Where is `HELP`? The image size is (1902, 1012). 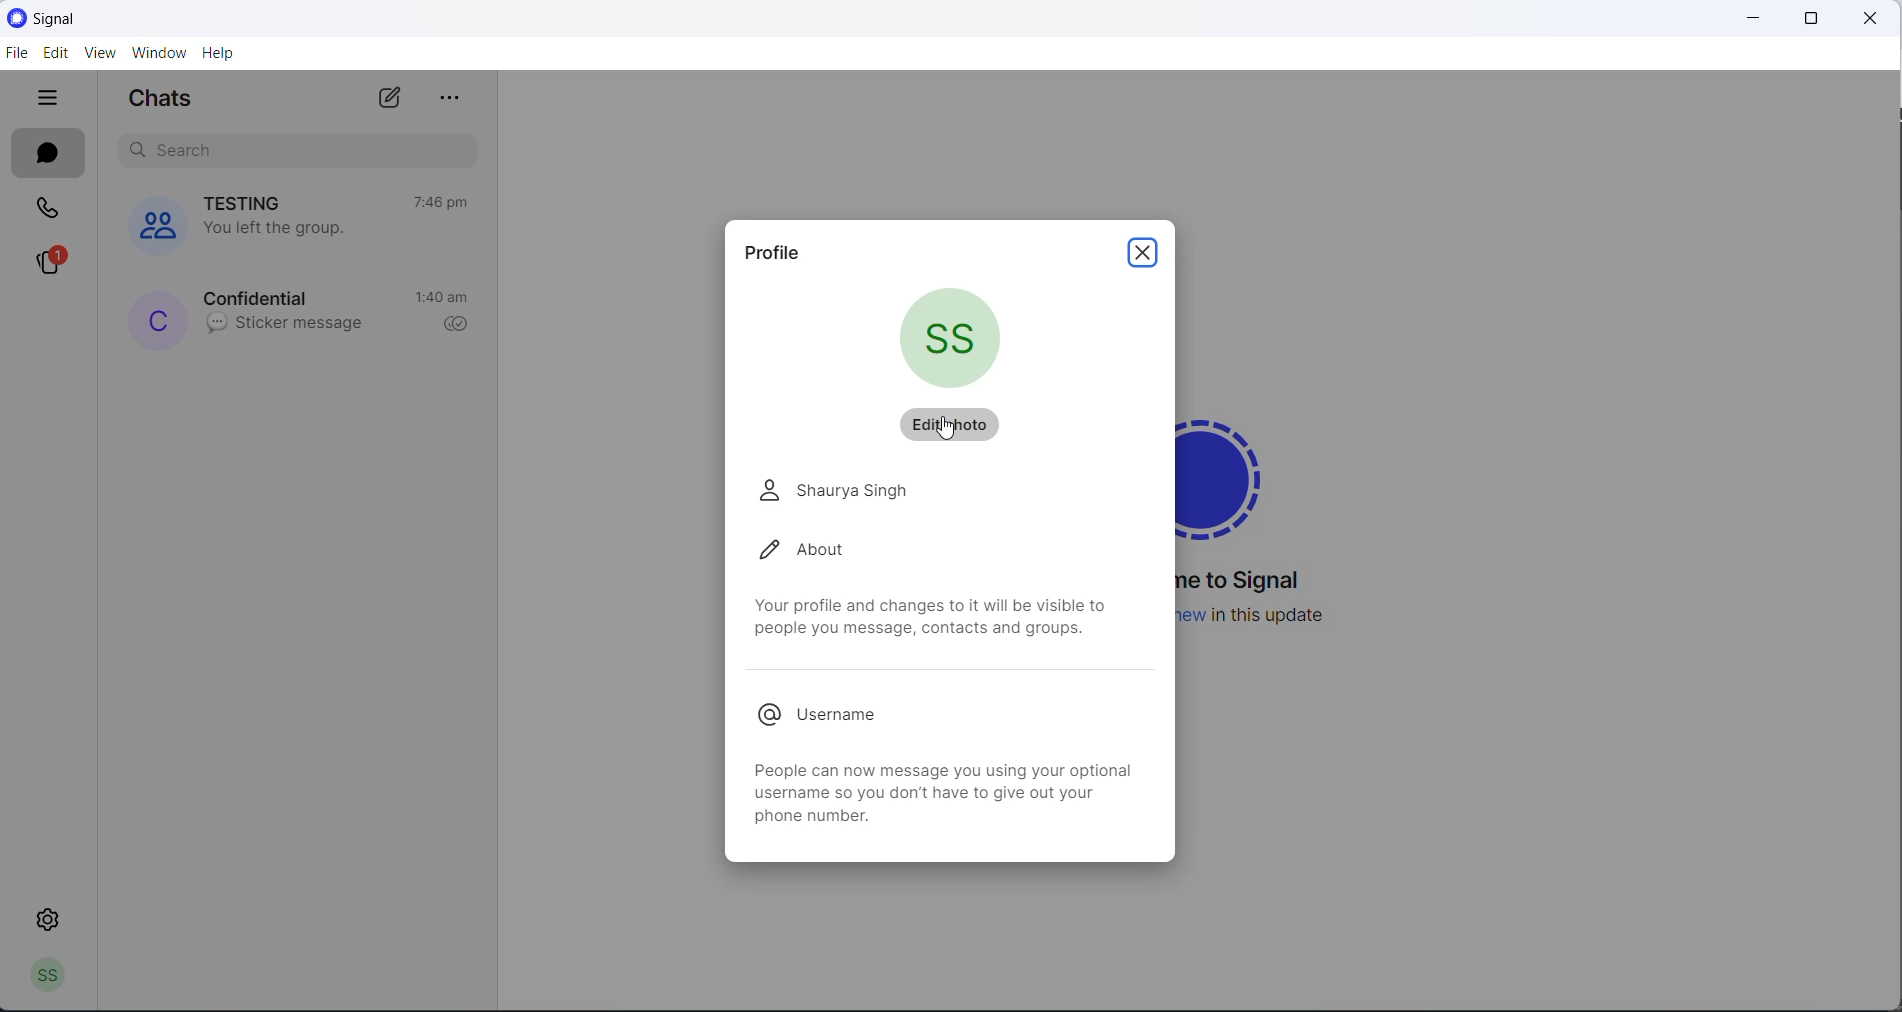 HELP is located at coordinates (219, 52).